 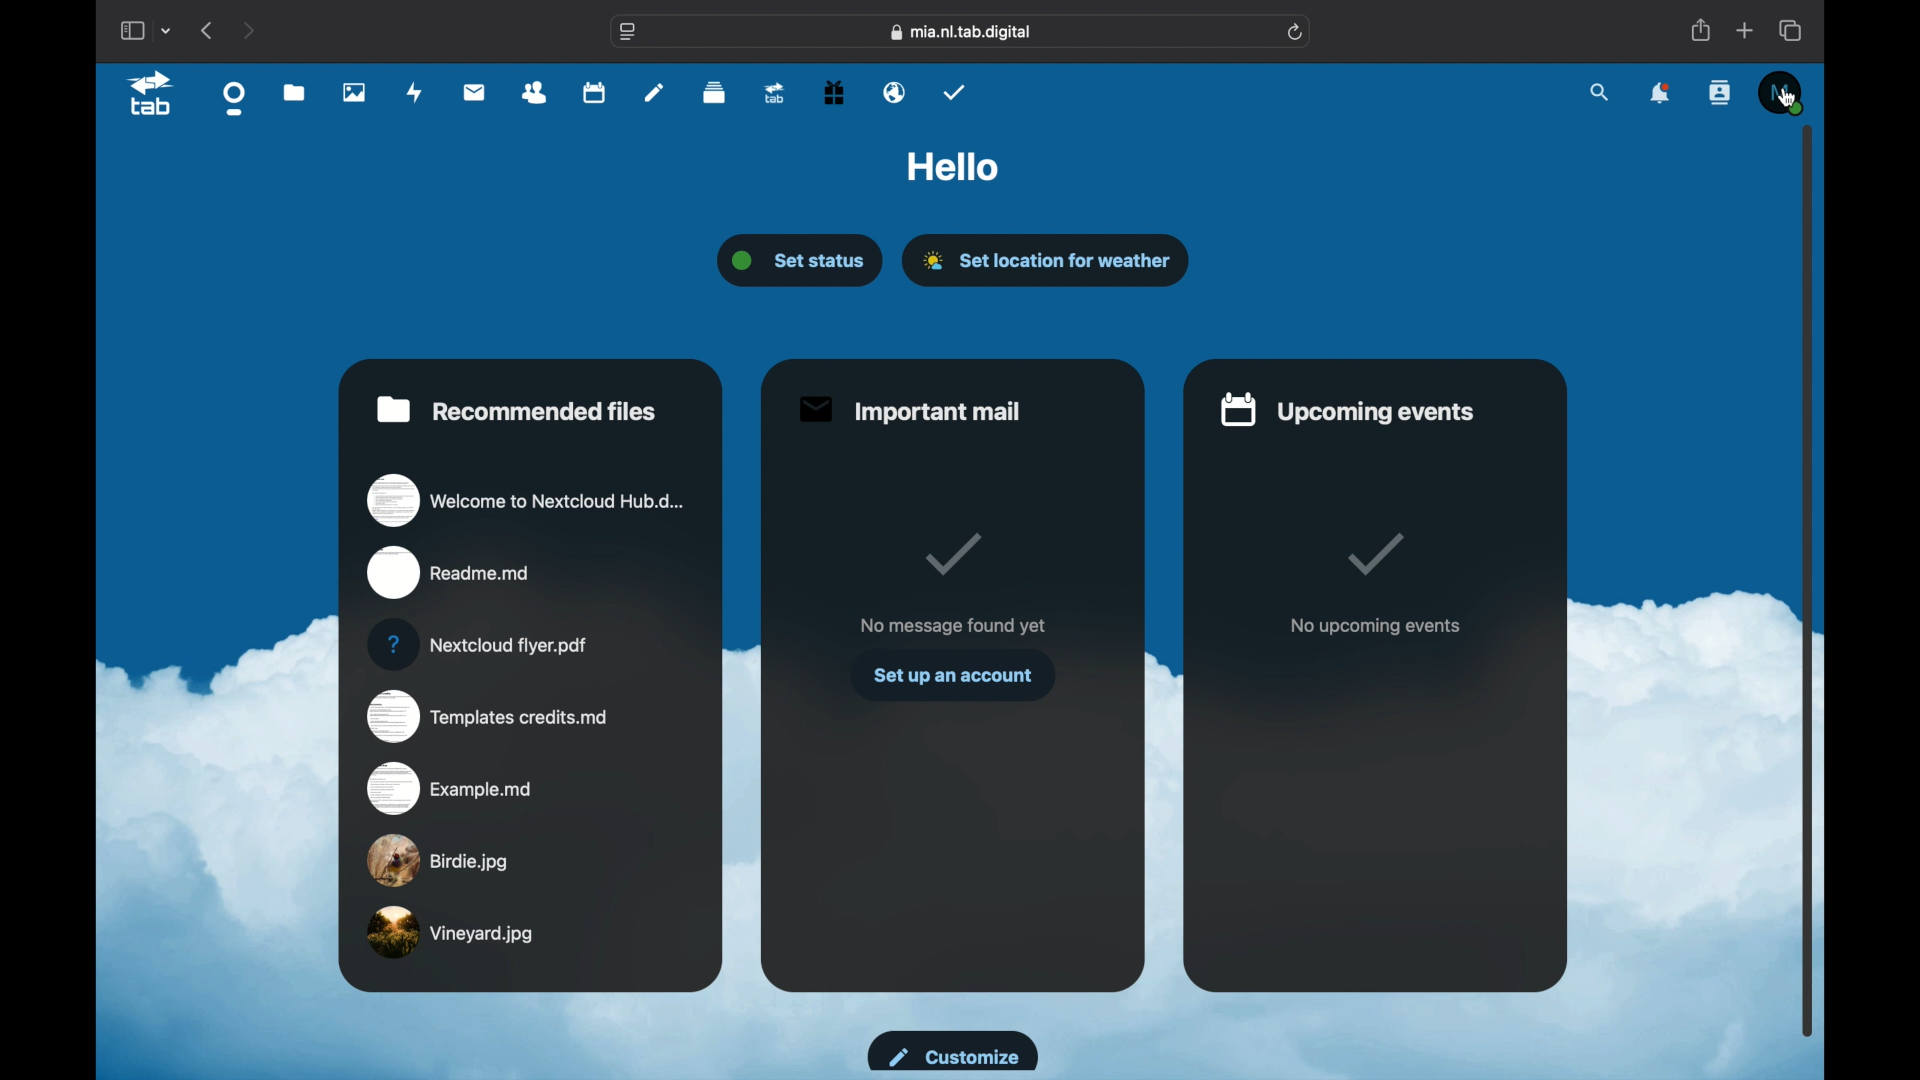 What do you see at coordinates (295, 94) in the screenshot?
I see `files` at bounding box center [295, 94].